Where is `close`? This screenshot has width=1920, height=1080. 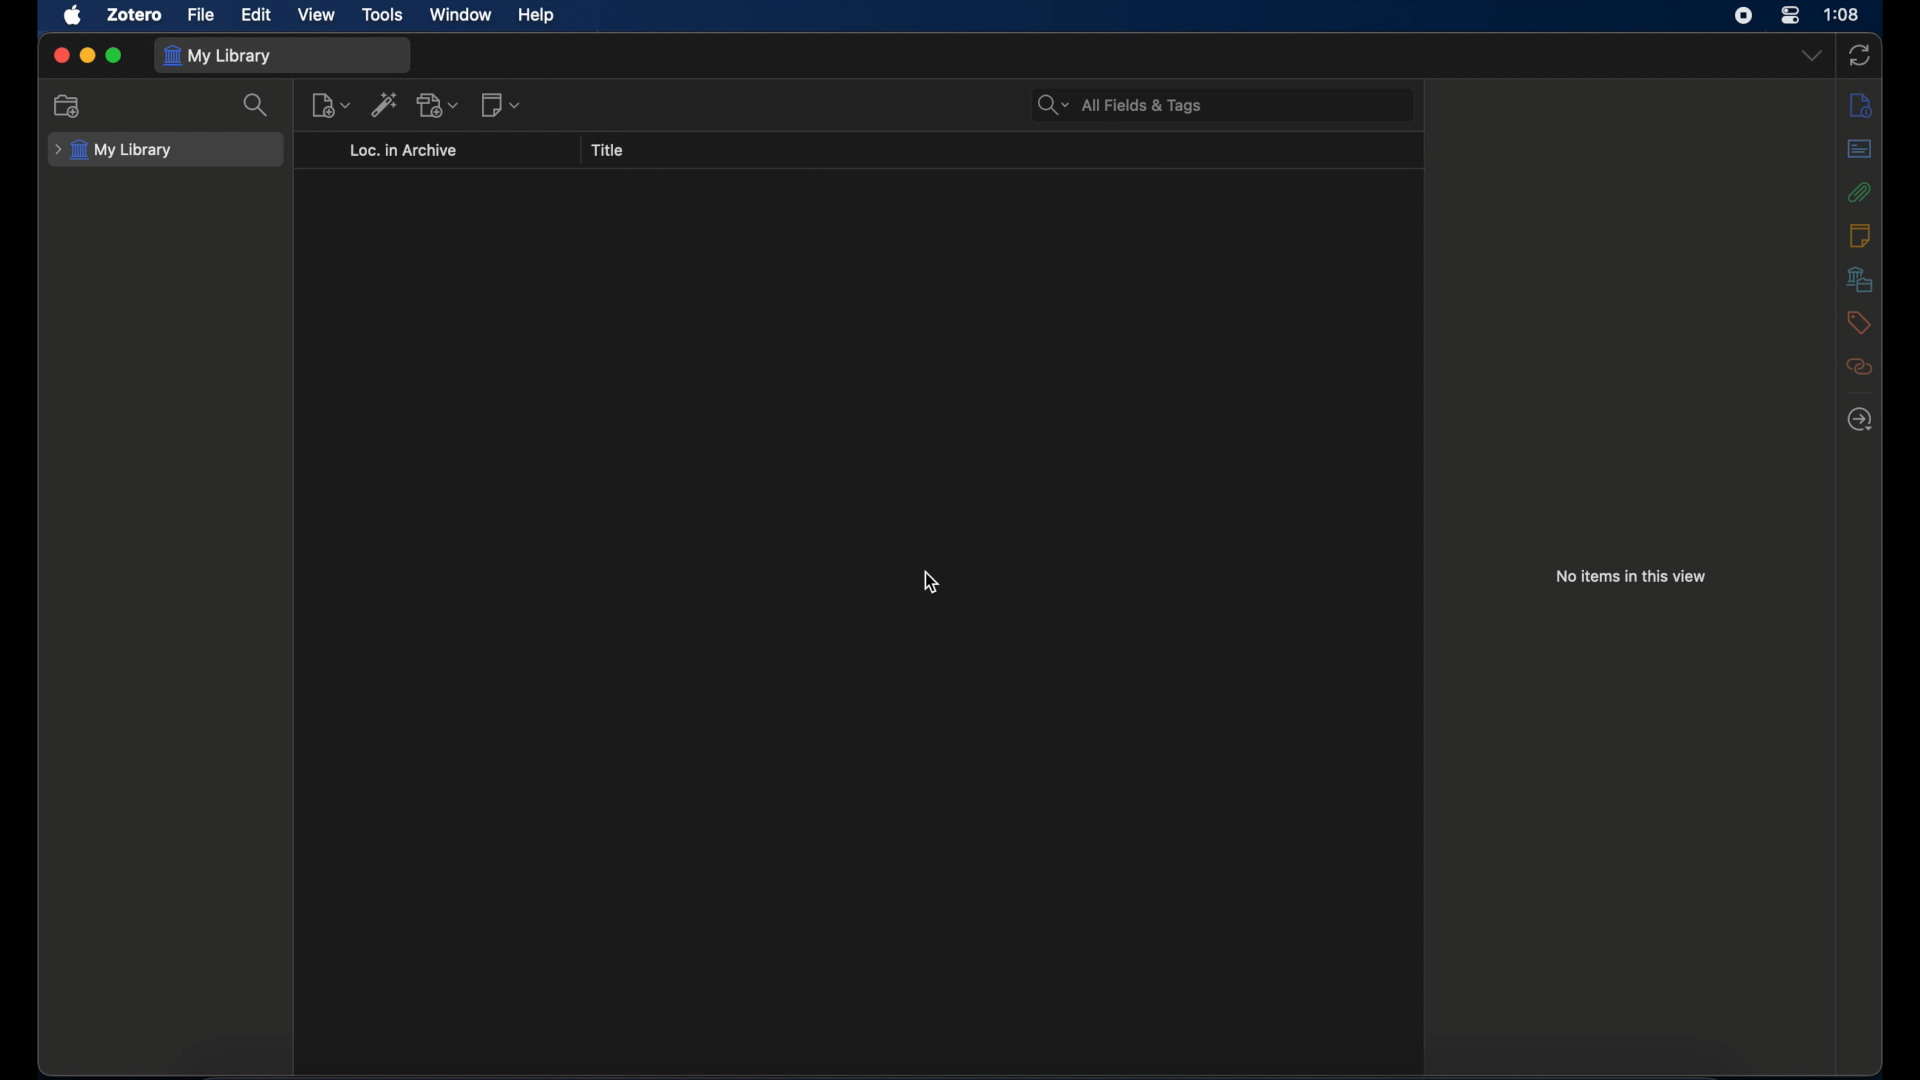
close is located at coordinates (60, 55).